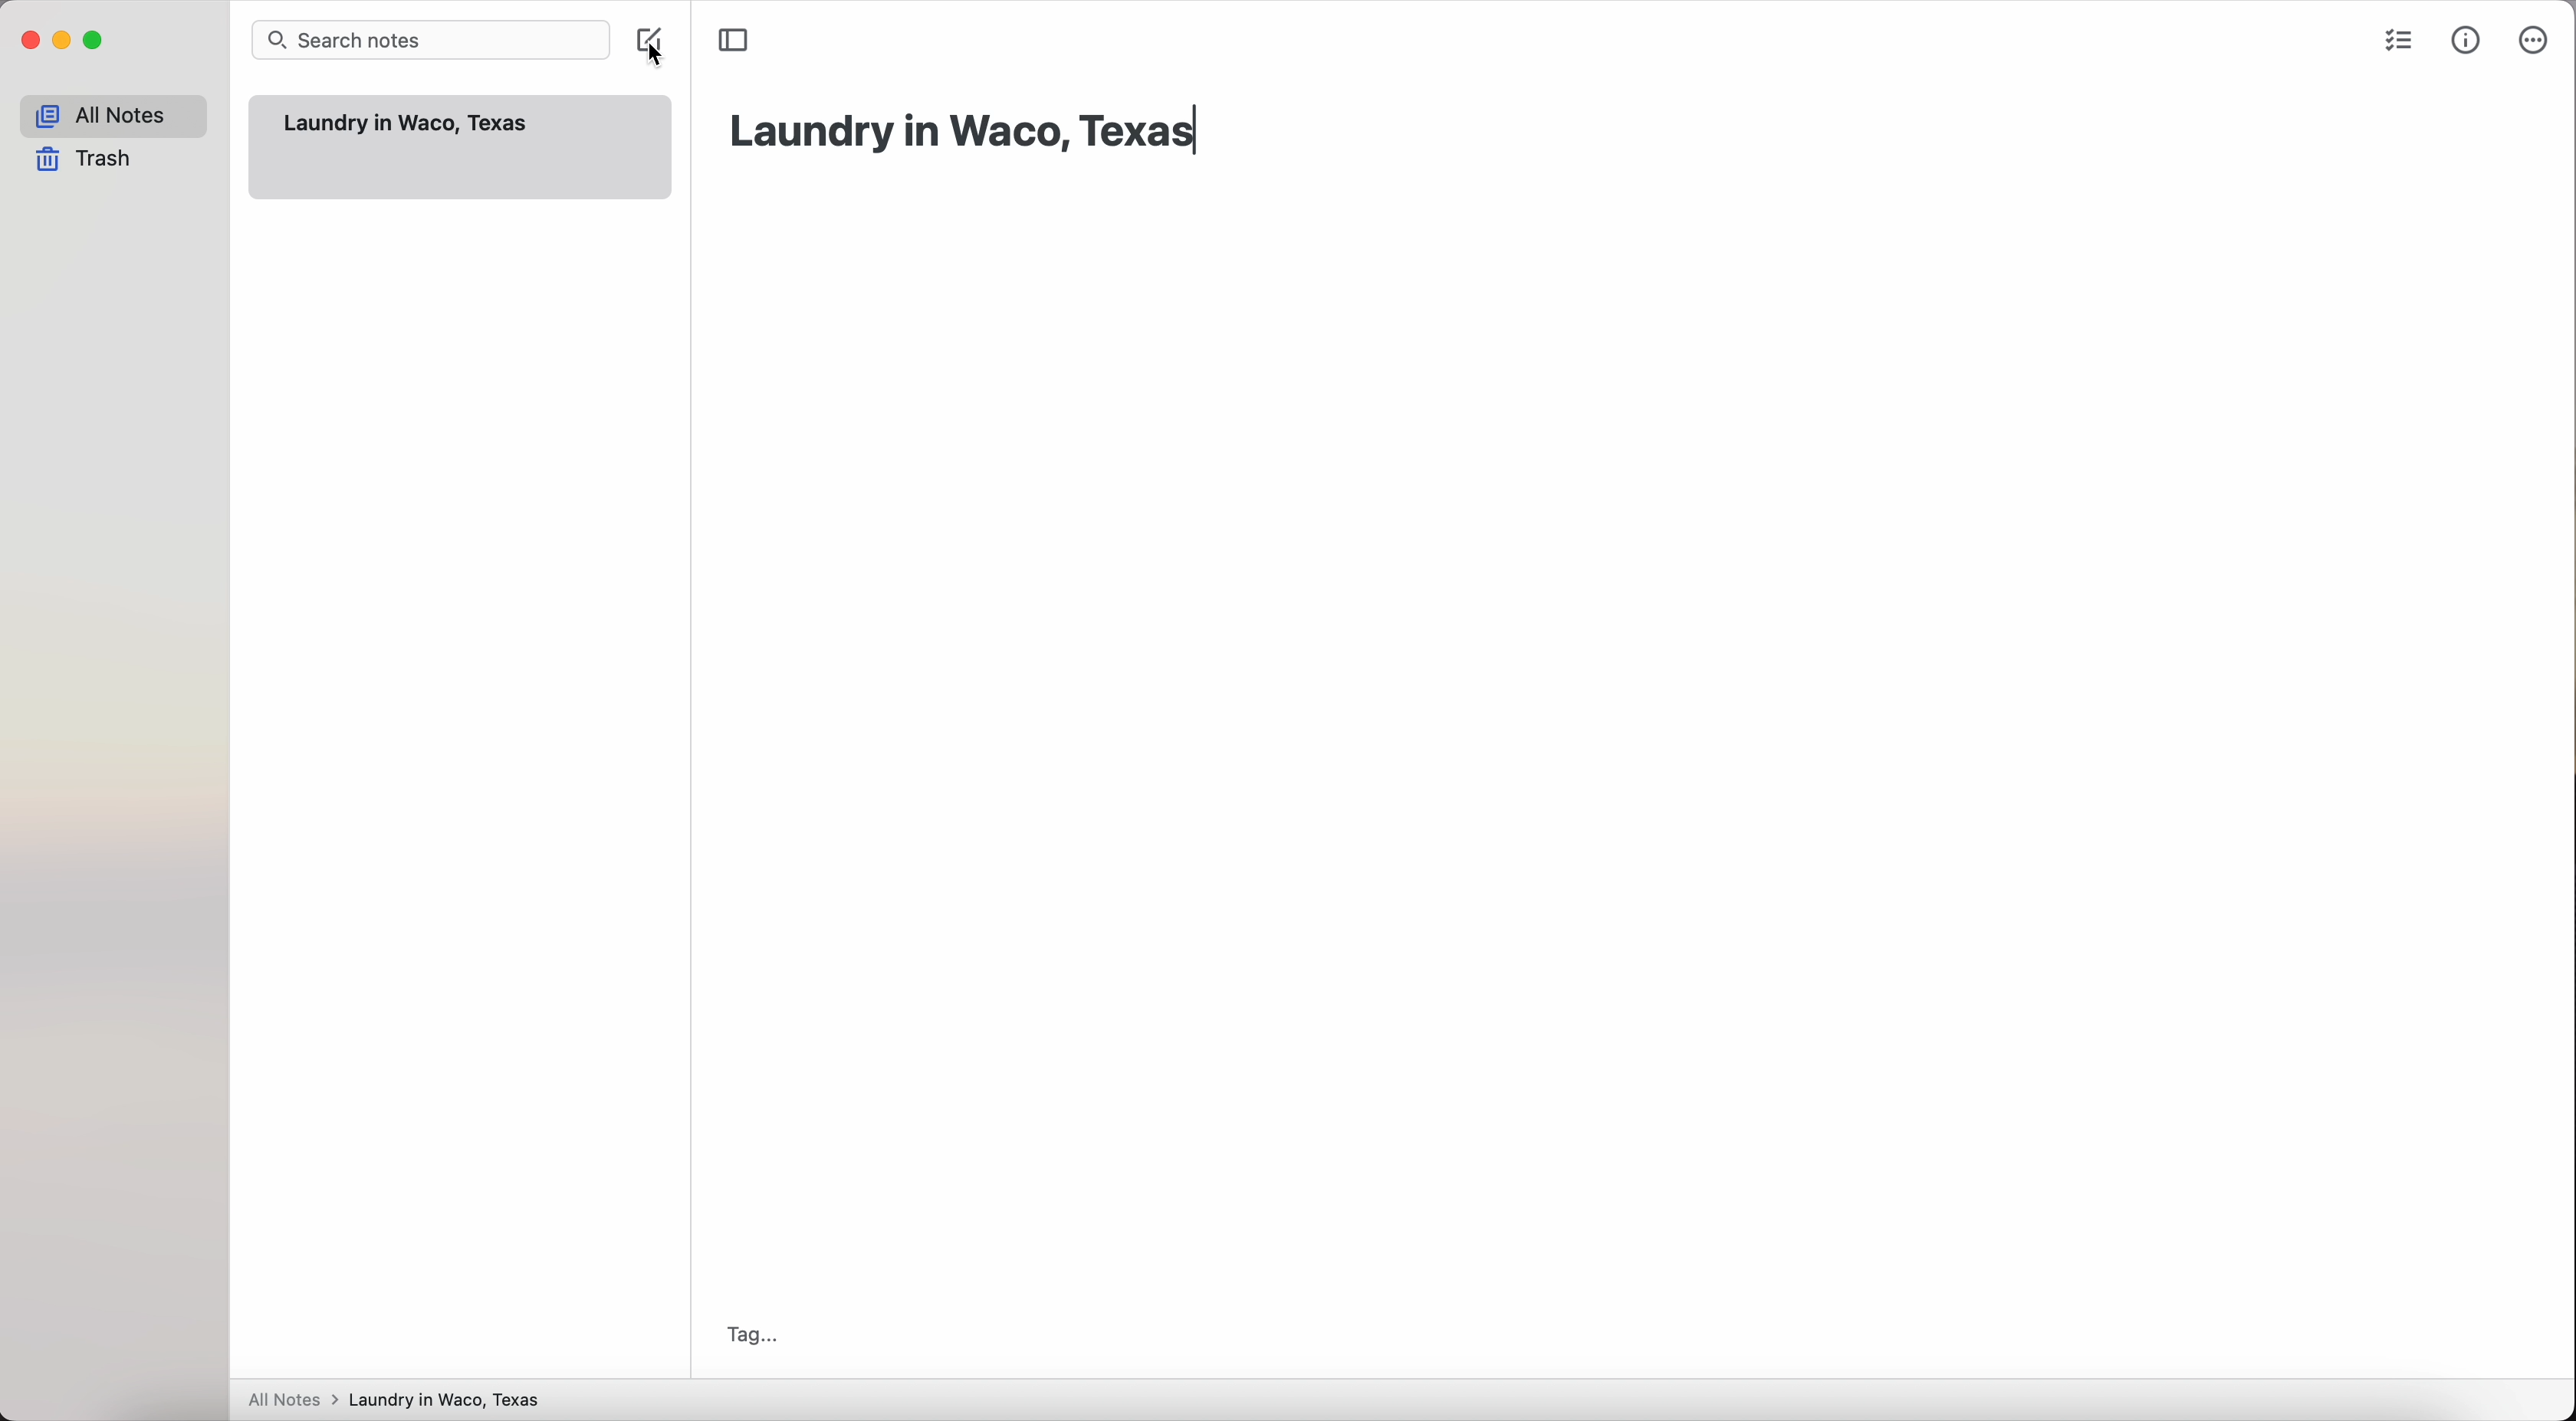  I want to click on more options, so click(2531, 41).